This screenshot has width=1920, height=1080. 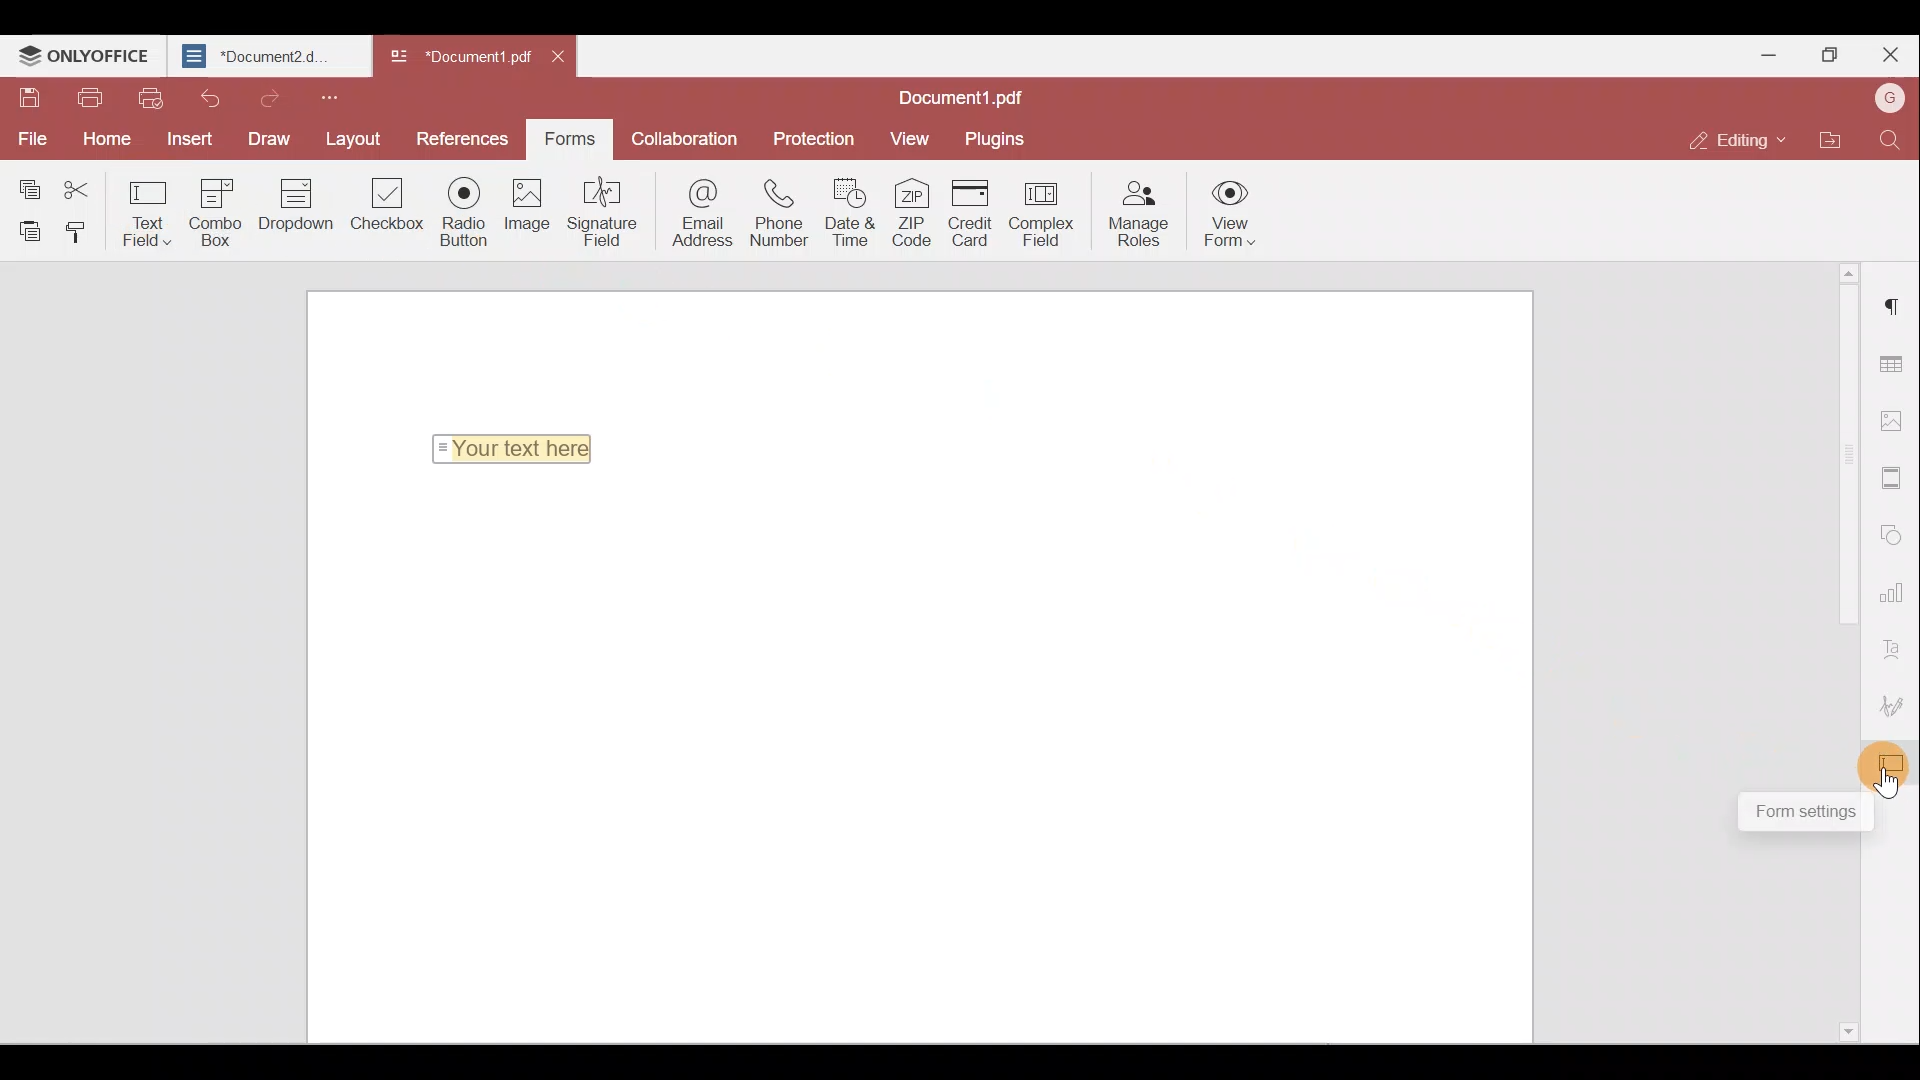 What do you see at coordinates (1144, 215) in the screenshot?
I see `Manage roles` at bounding box center [1144, 215].